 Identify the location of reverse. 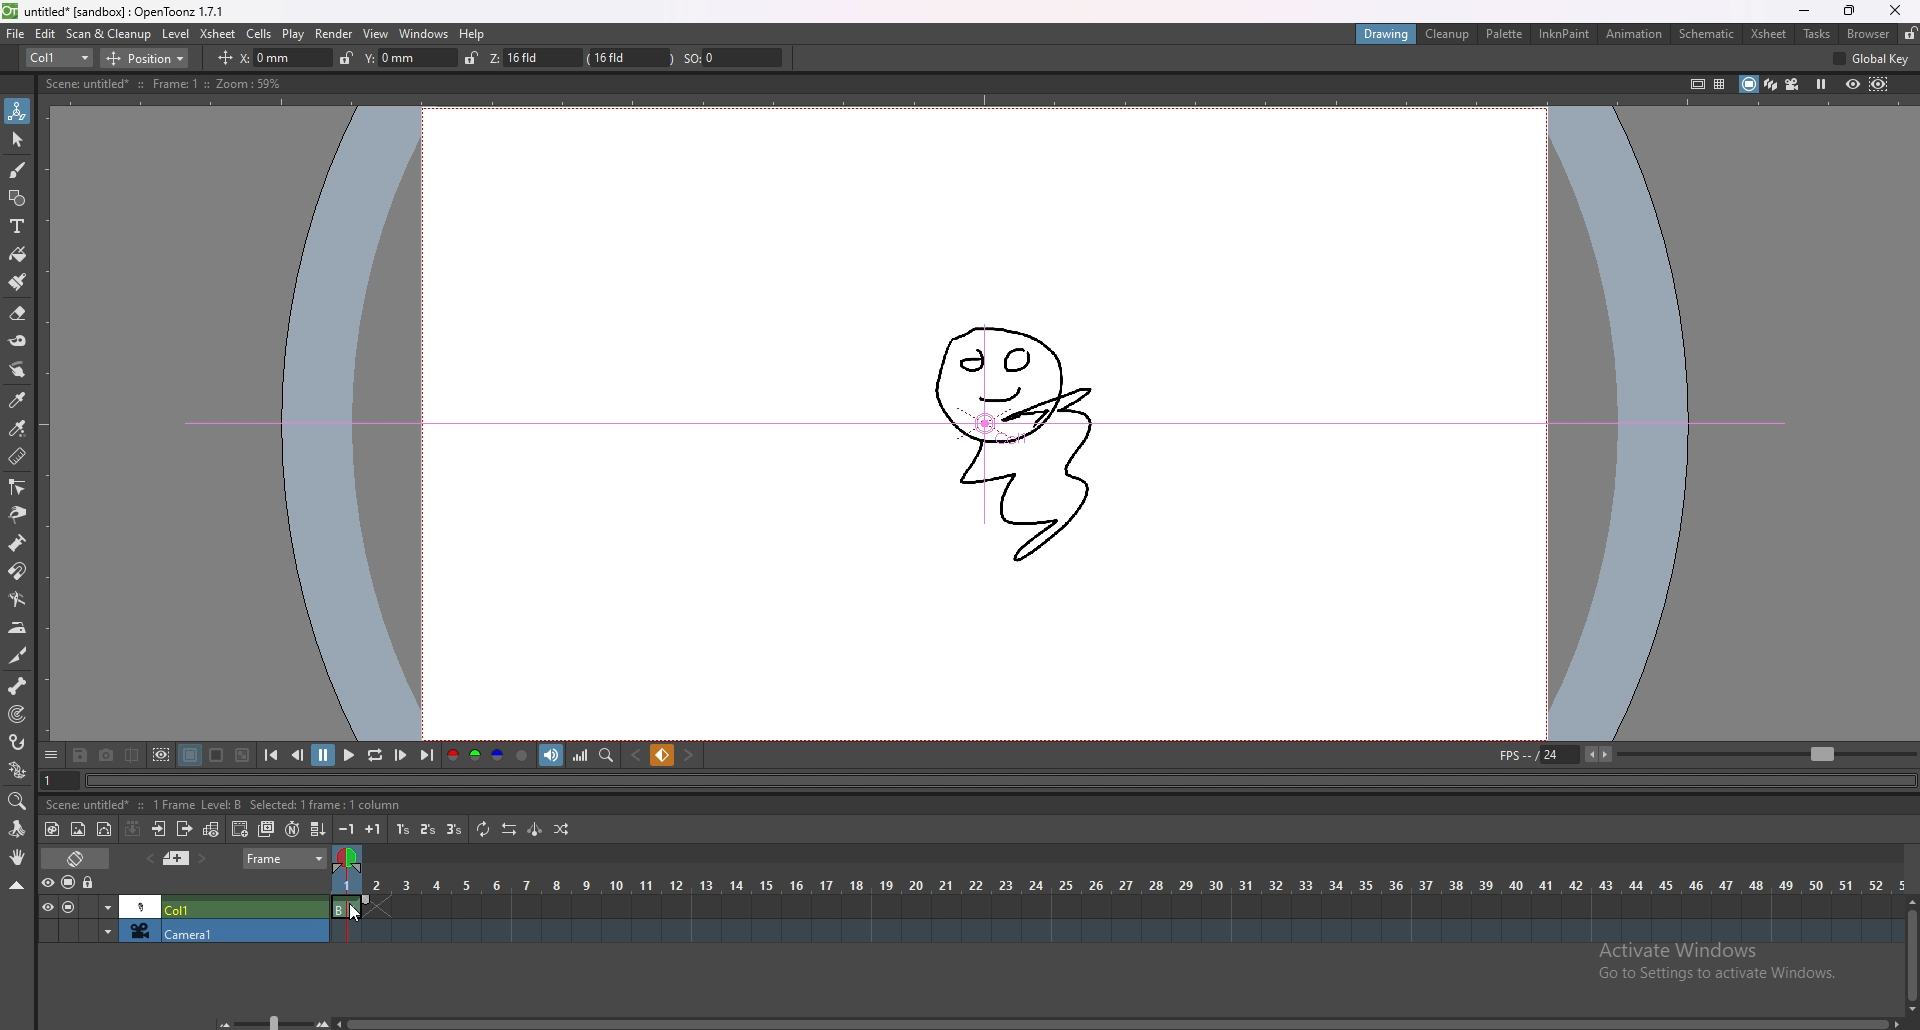
(507, 829).